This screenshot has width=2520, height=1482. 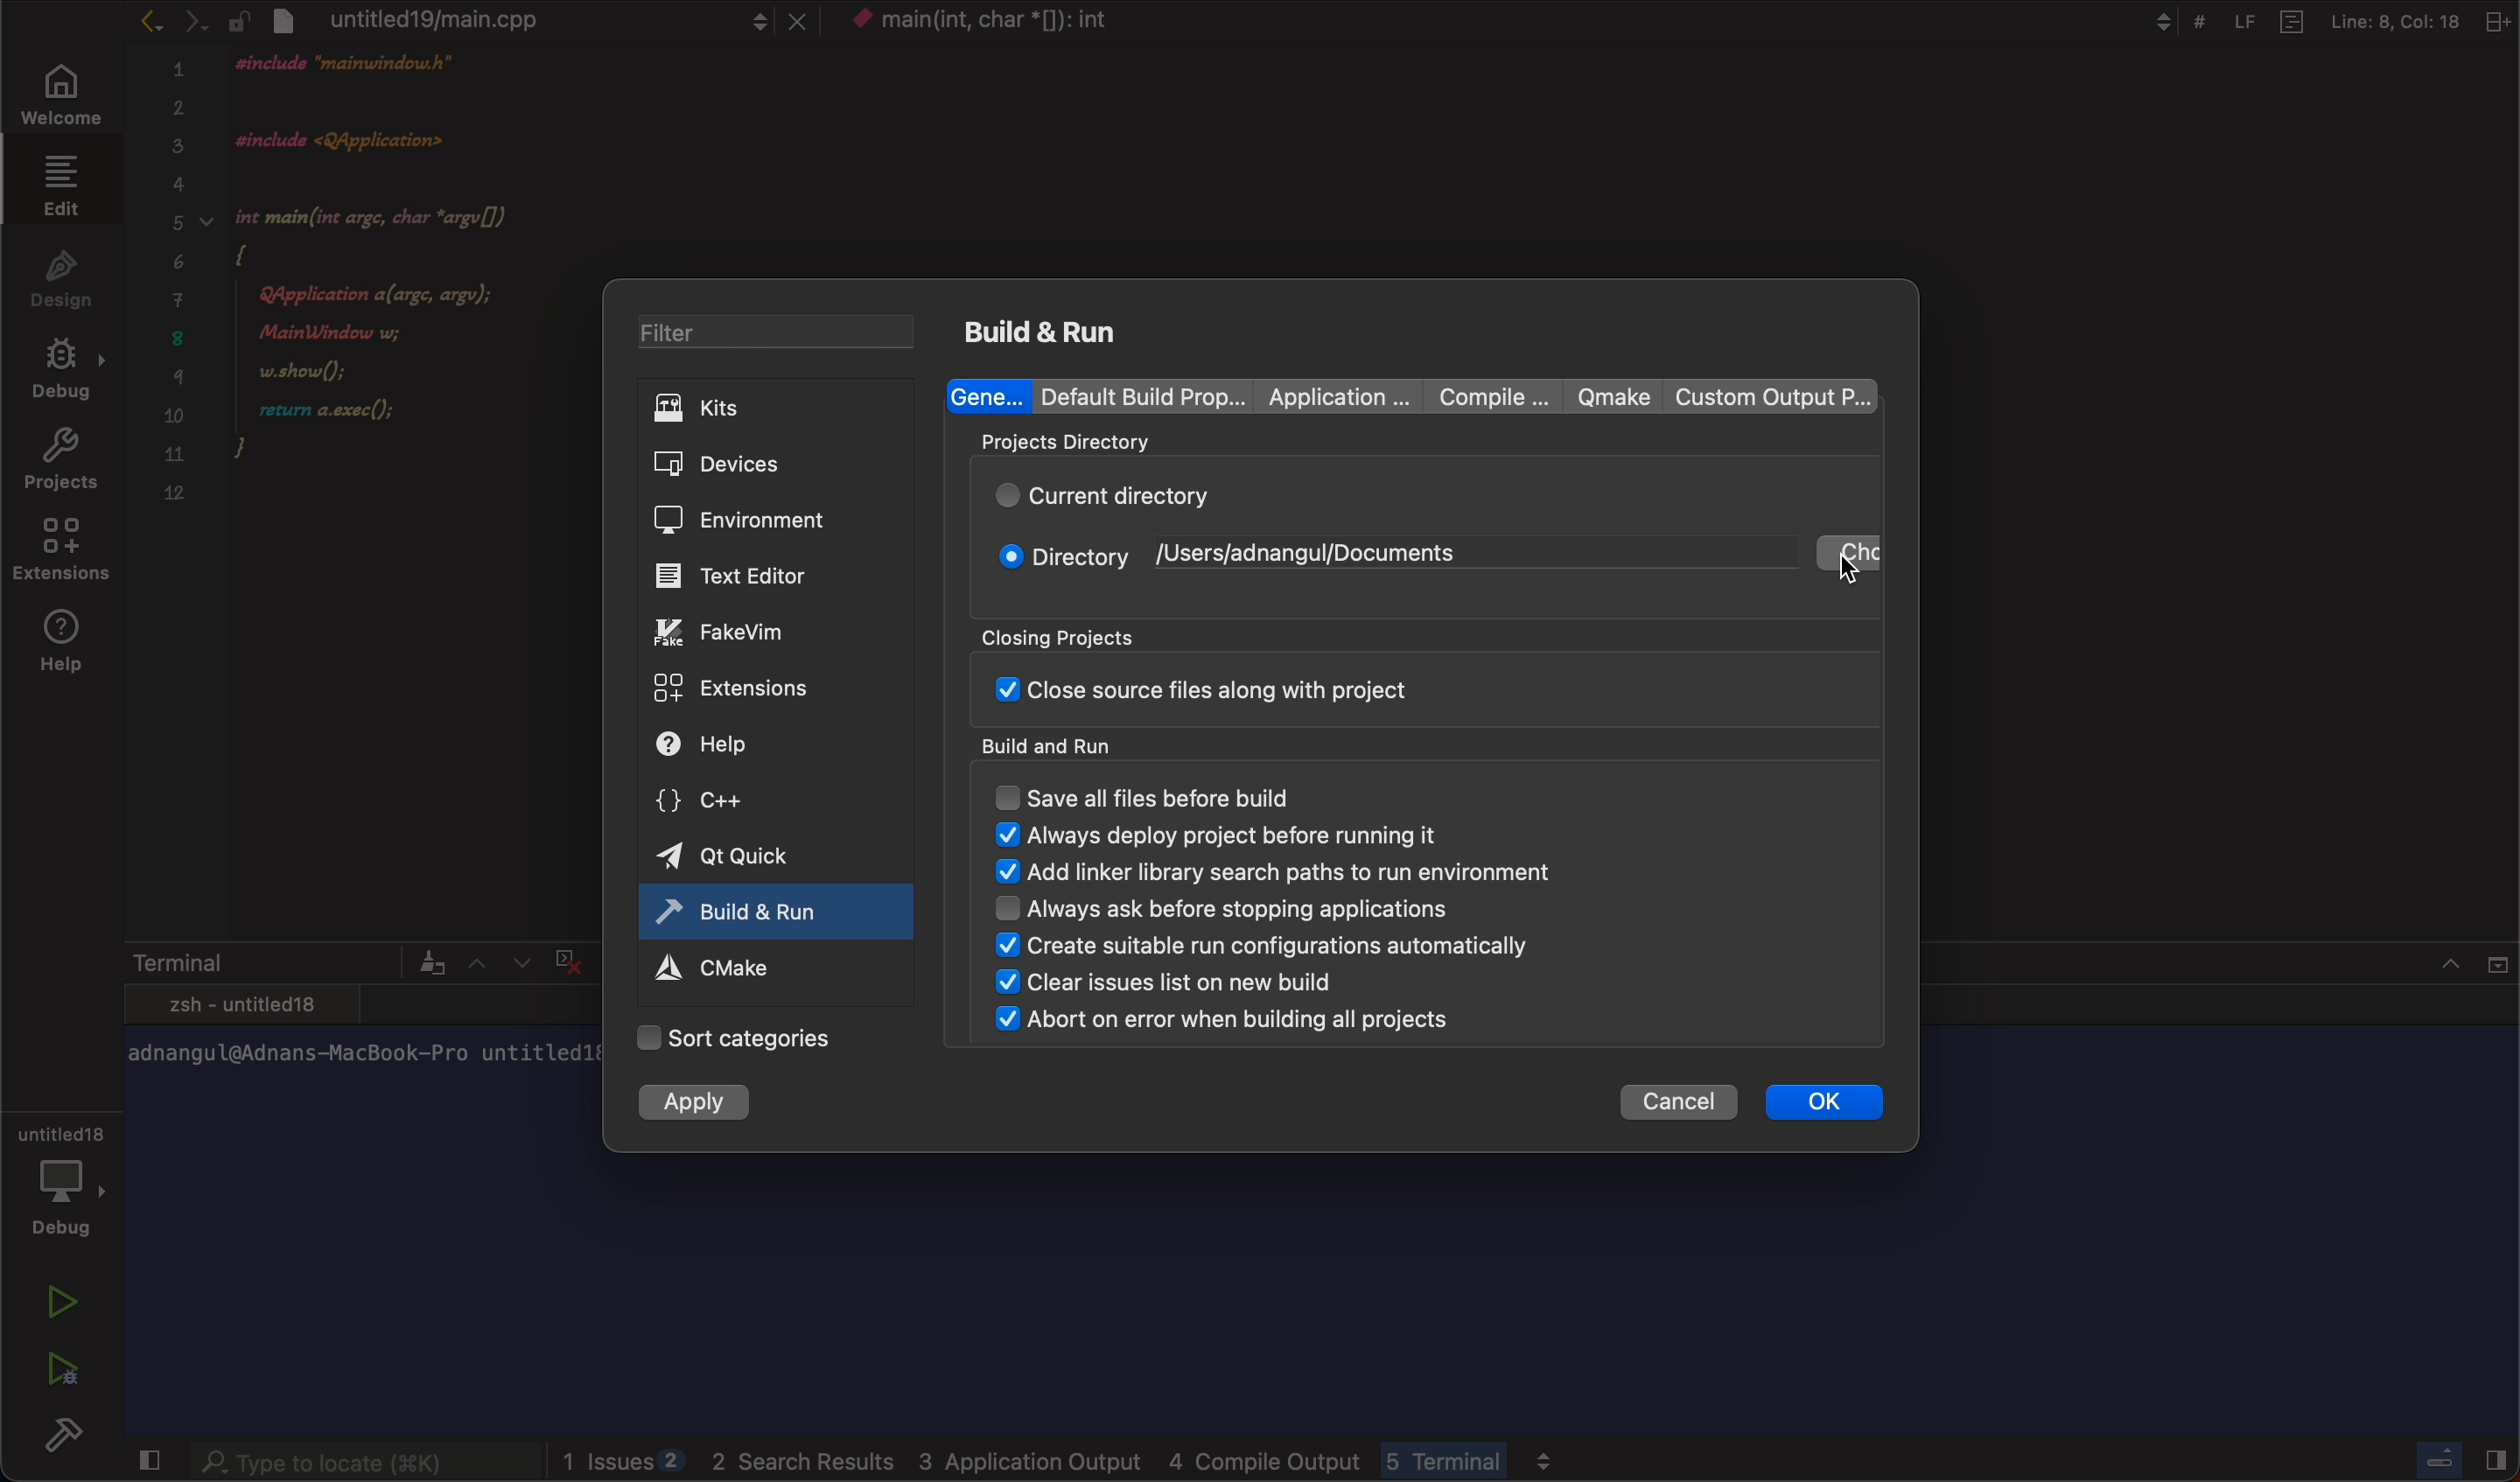 What do you see at coordinates (1771, 397) in the screenshot?
I see `custom output` at bounding box center [1771, 397].